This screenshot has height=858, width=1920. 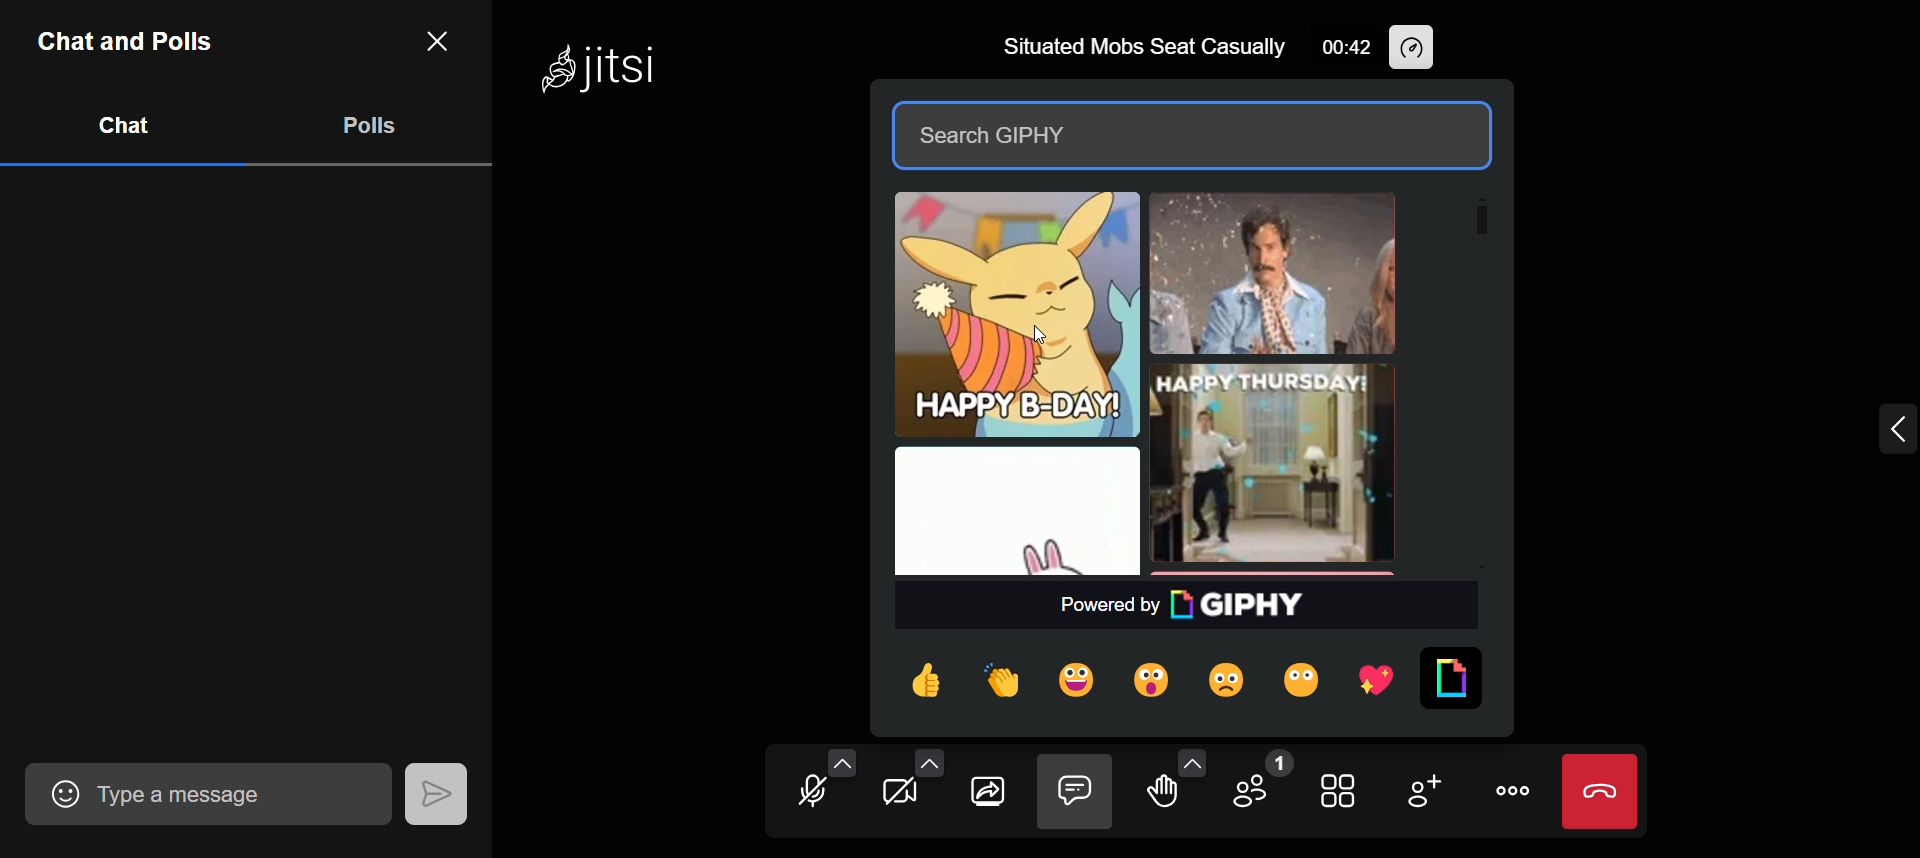 I want to click on other comedy gif, so click(x=1012, y=507).